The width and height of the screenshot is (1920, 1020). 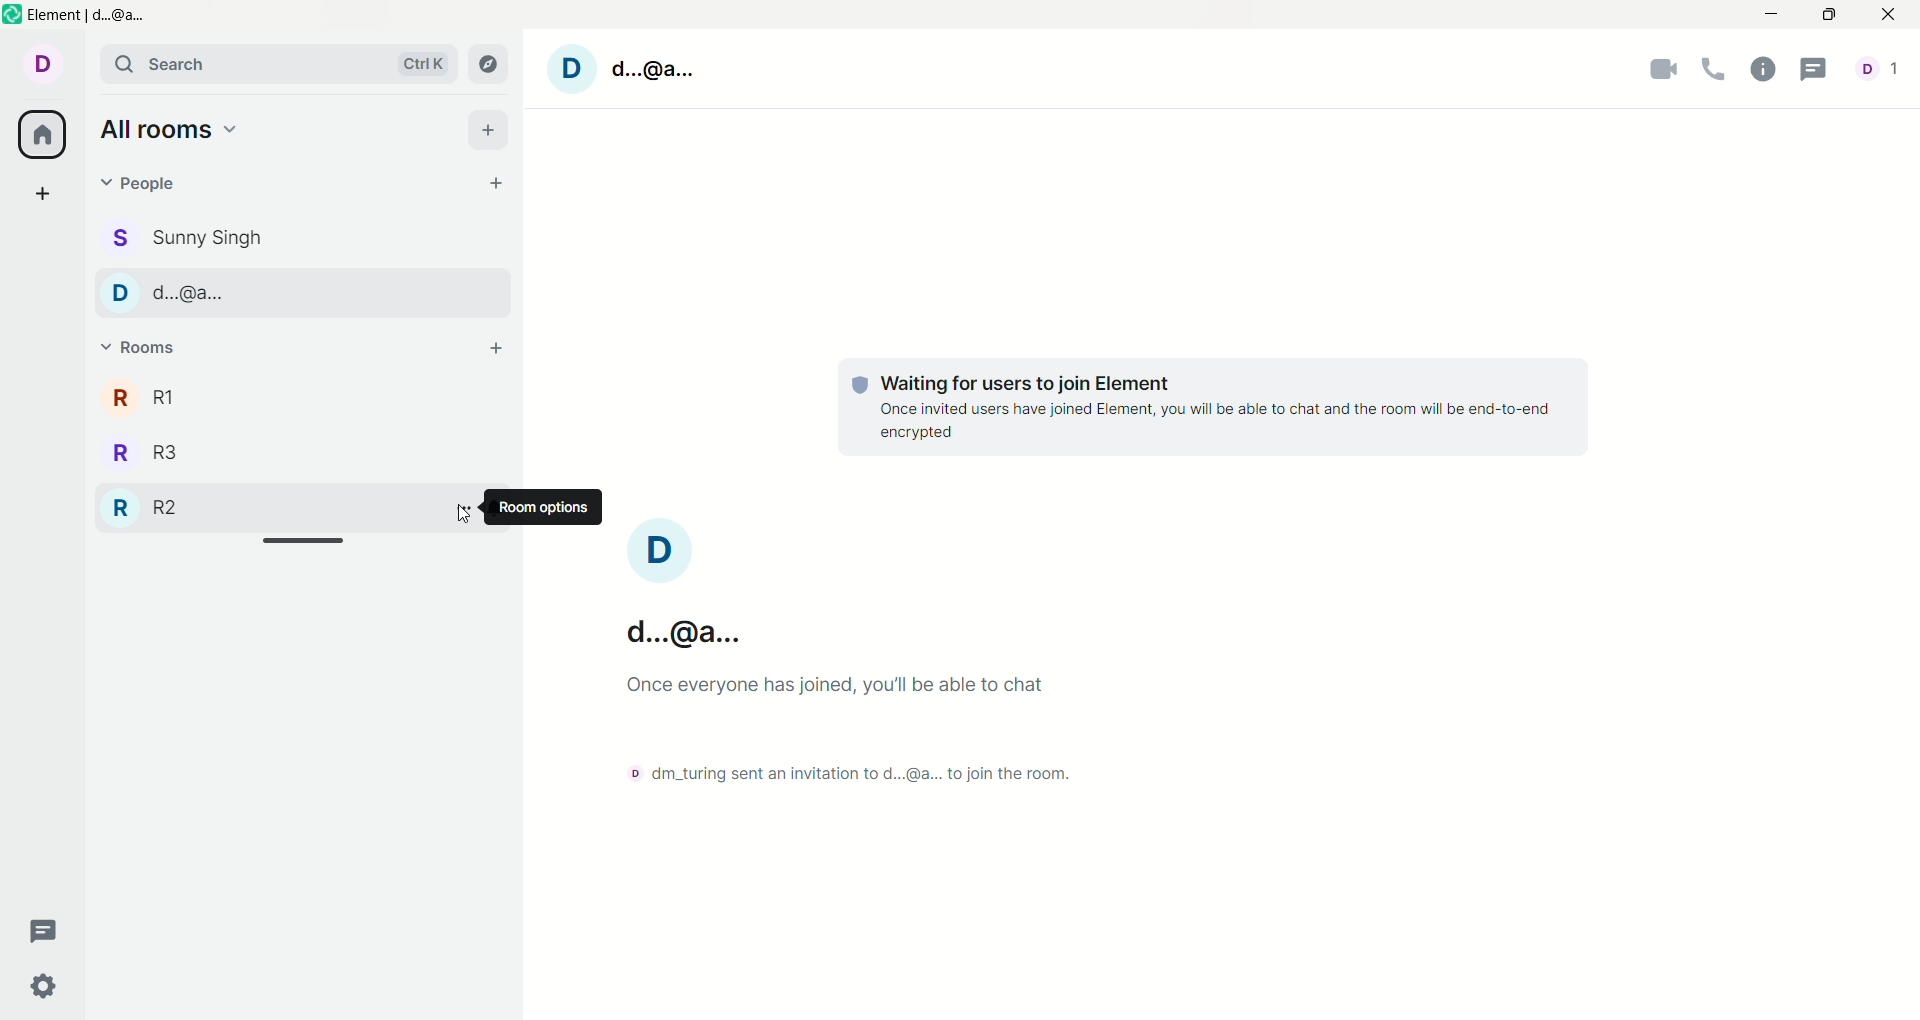 What do you see at coordinates (462, 514) in the screenshot?
I see `Cursor` at bounding box center [462, 514].